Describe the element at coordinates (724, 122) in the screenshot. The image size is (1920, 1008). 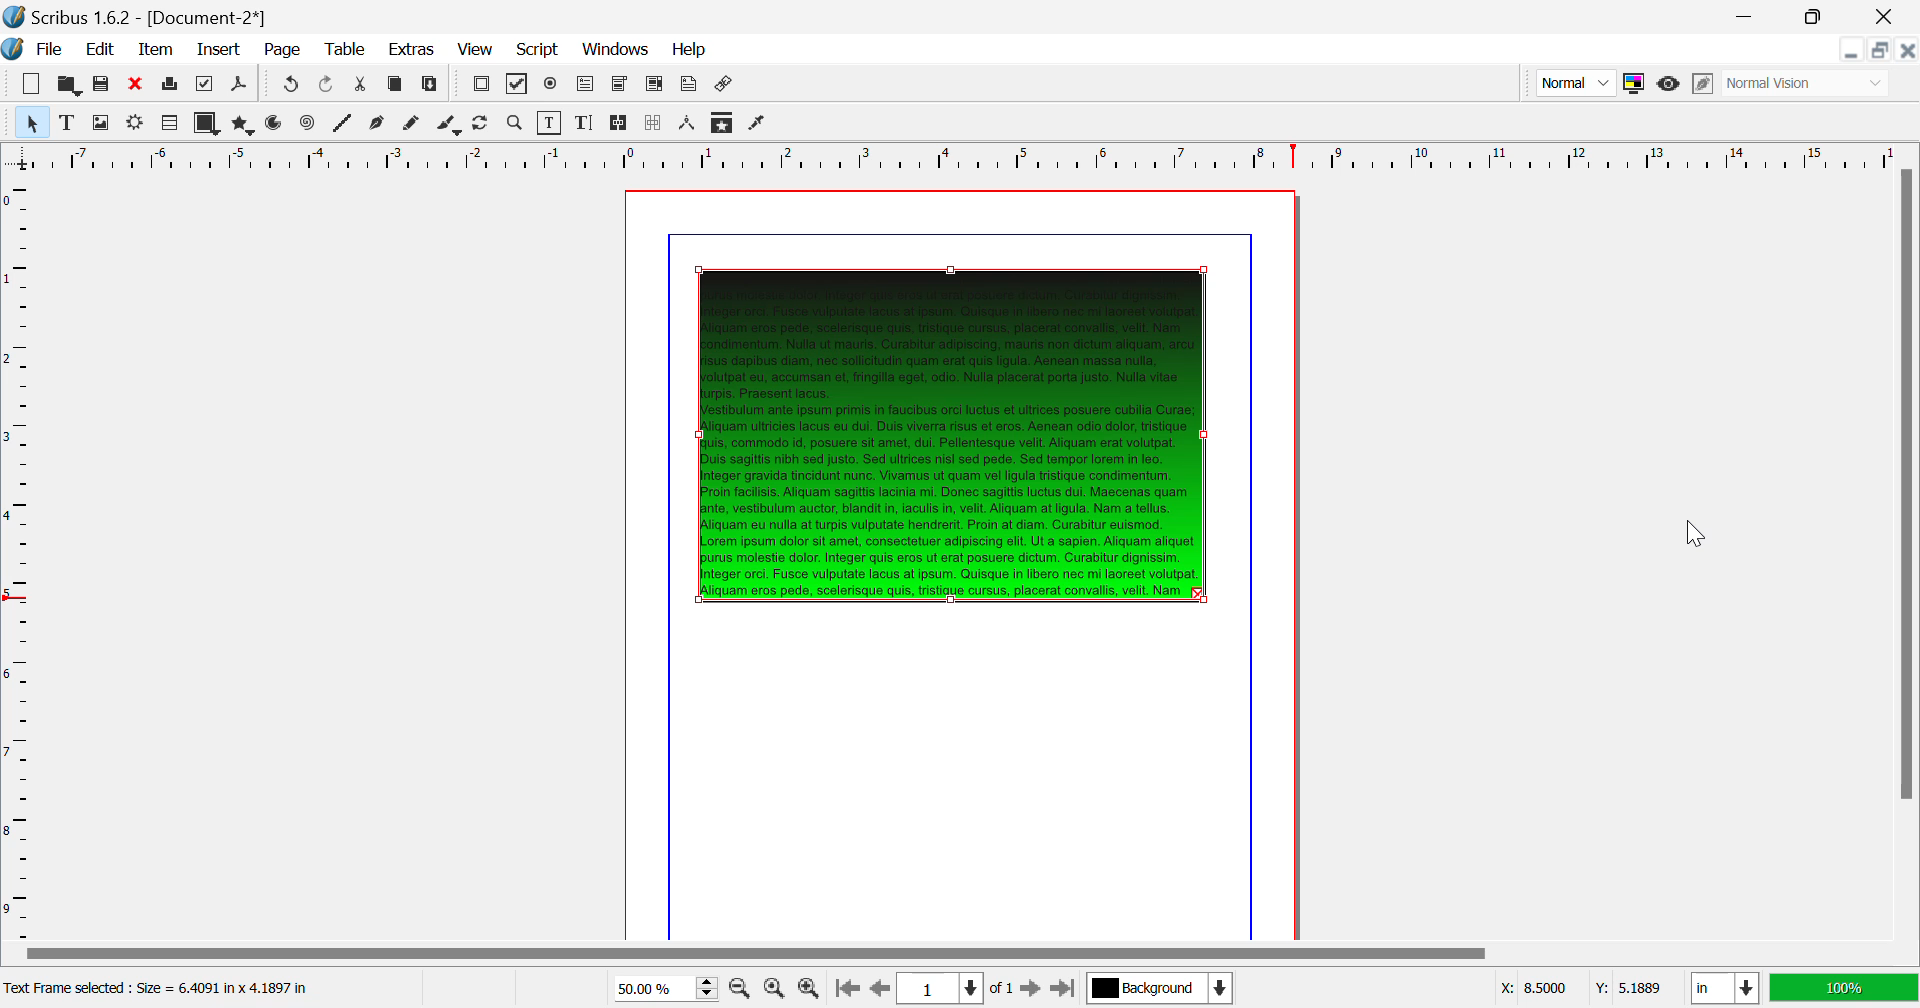
I see `Copy Item Properties` at that location.